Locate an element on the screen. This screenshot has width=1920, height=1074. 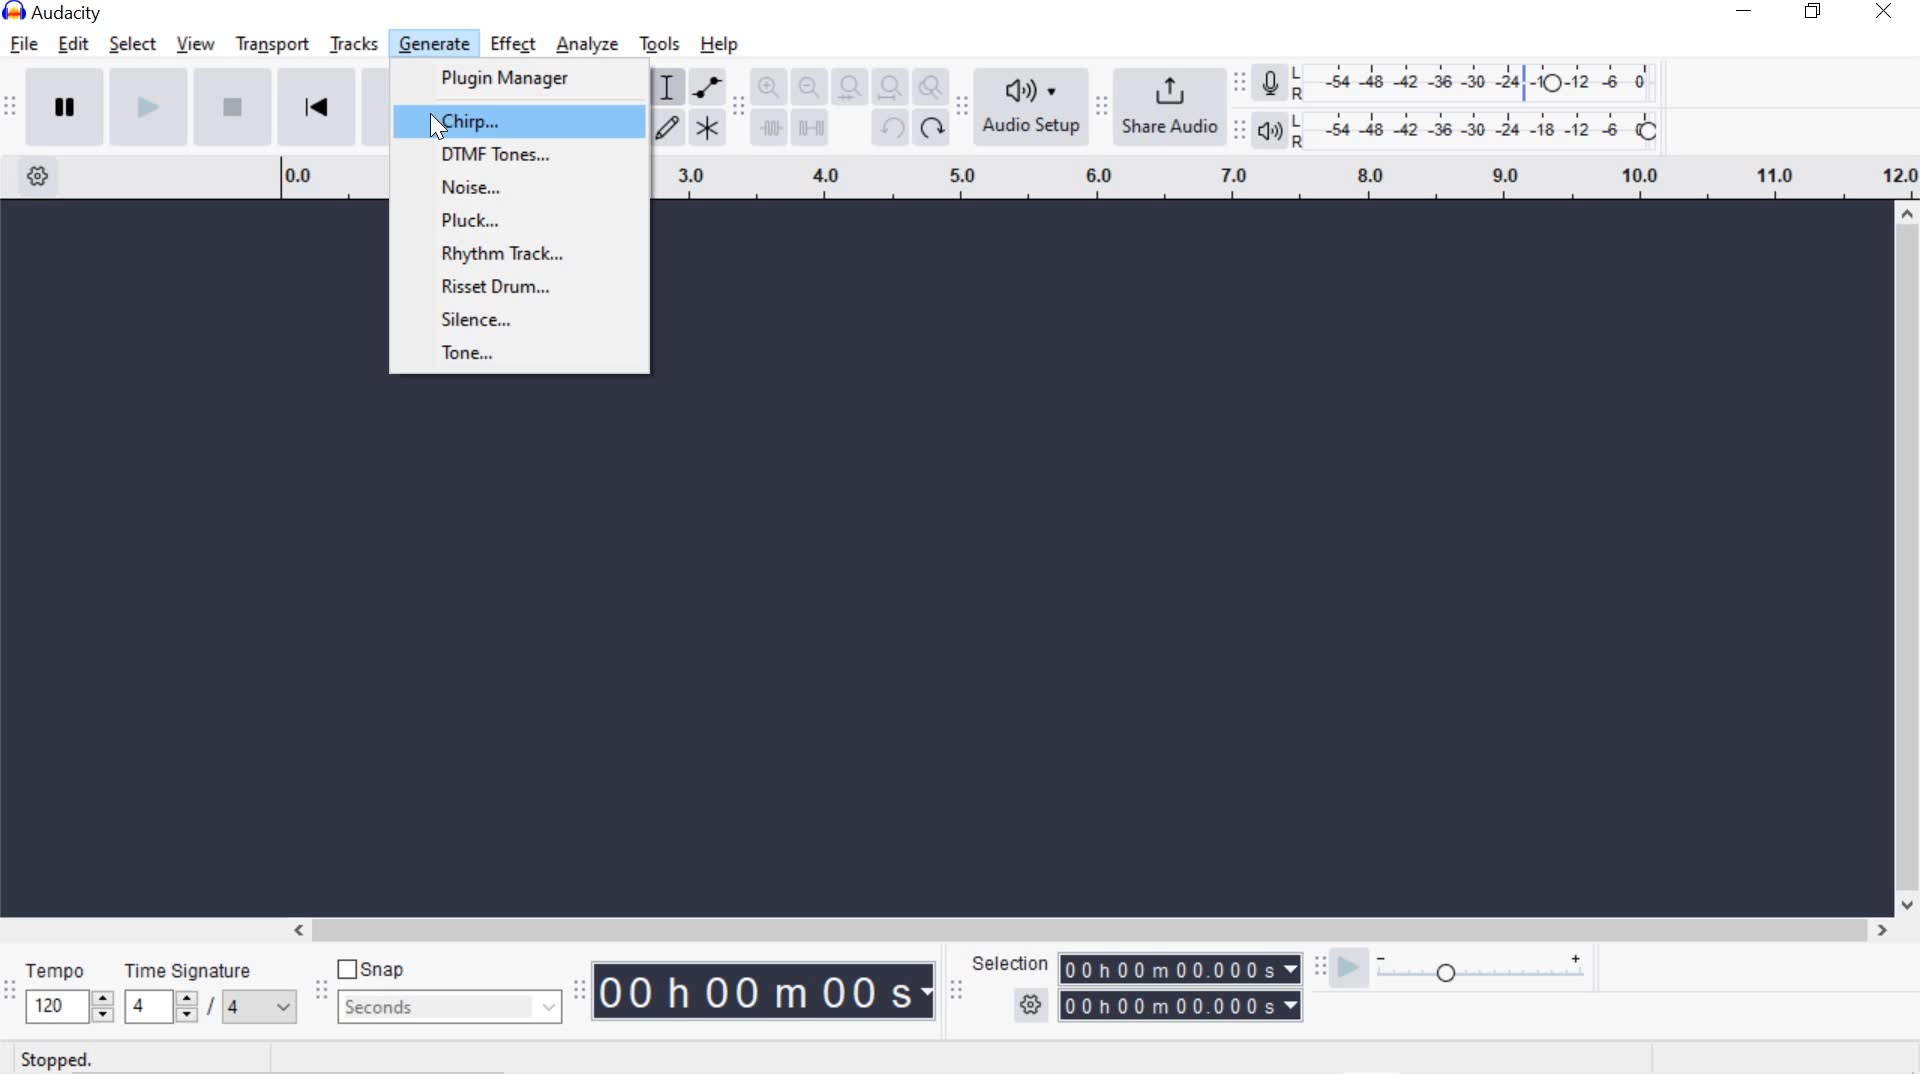
analyze is located at coordinates (587, 46).